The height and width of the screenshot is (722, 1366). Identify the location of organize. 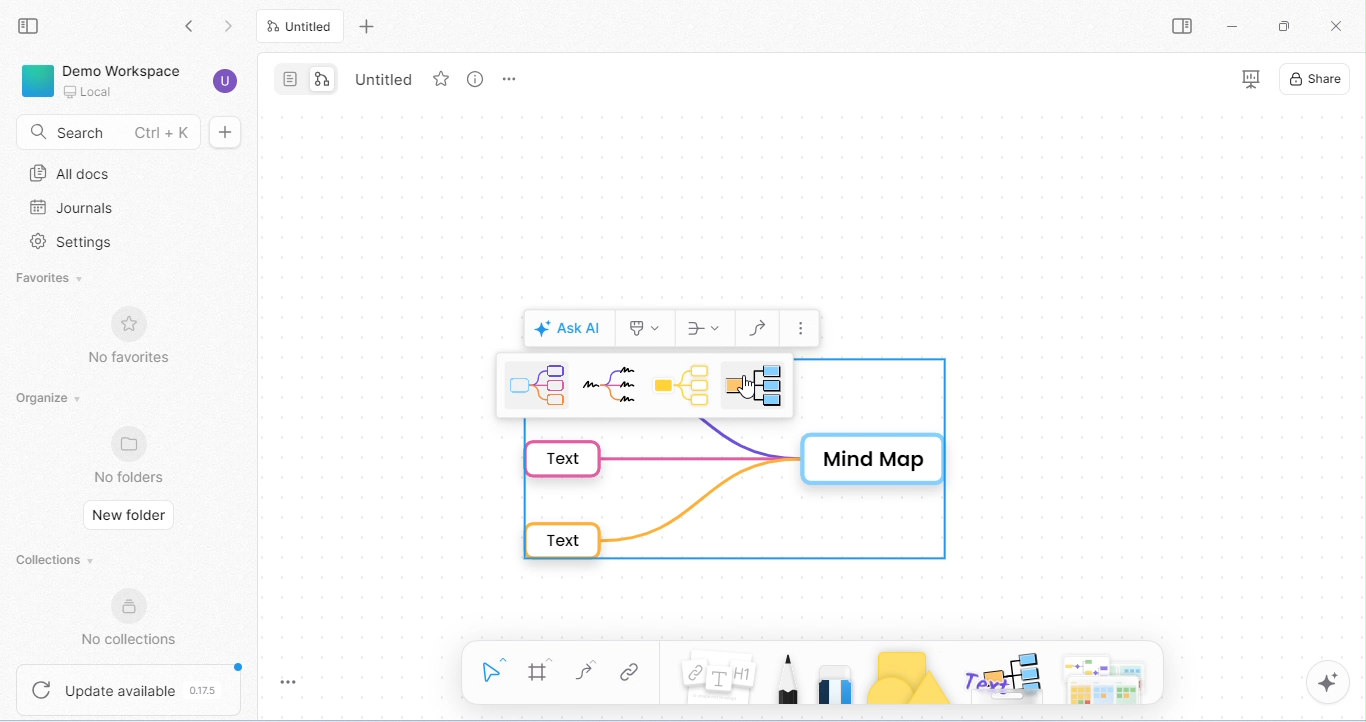
(48, 399).